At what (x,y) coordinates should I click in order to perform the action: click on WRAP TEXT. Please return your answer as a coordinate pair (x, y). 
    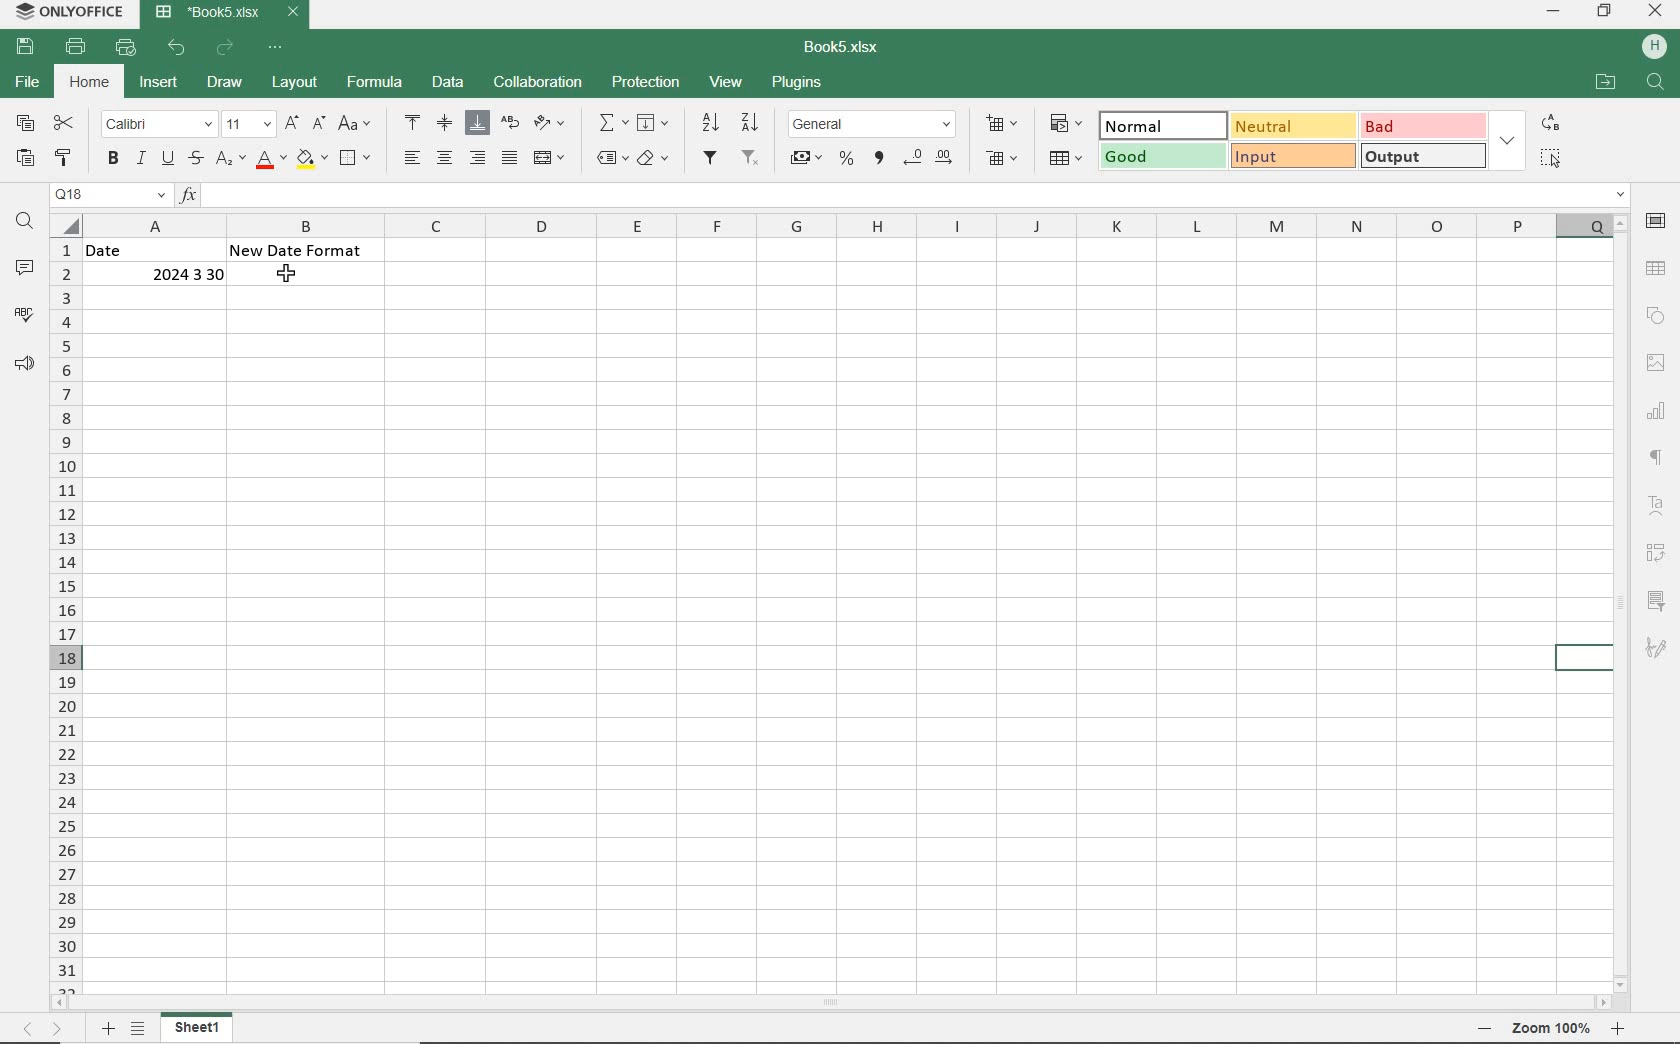
    Looking at the image, I should click on (510, 123).